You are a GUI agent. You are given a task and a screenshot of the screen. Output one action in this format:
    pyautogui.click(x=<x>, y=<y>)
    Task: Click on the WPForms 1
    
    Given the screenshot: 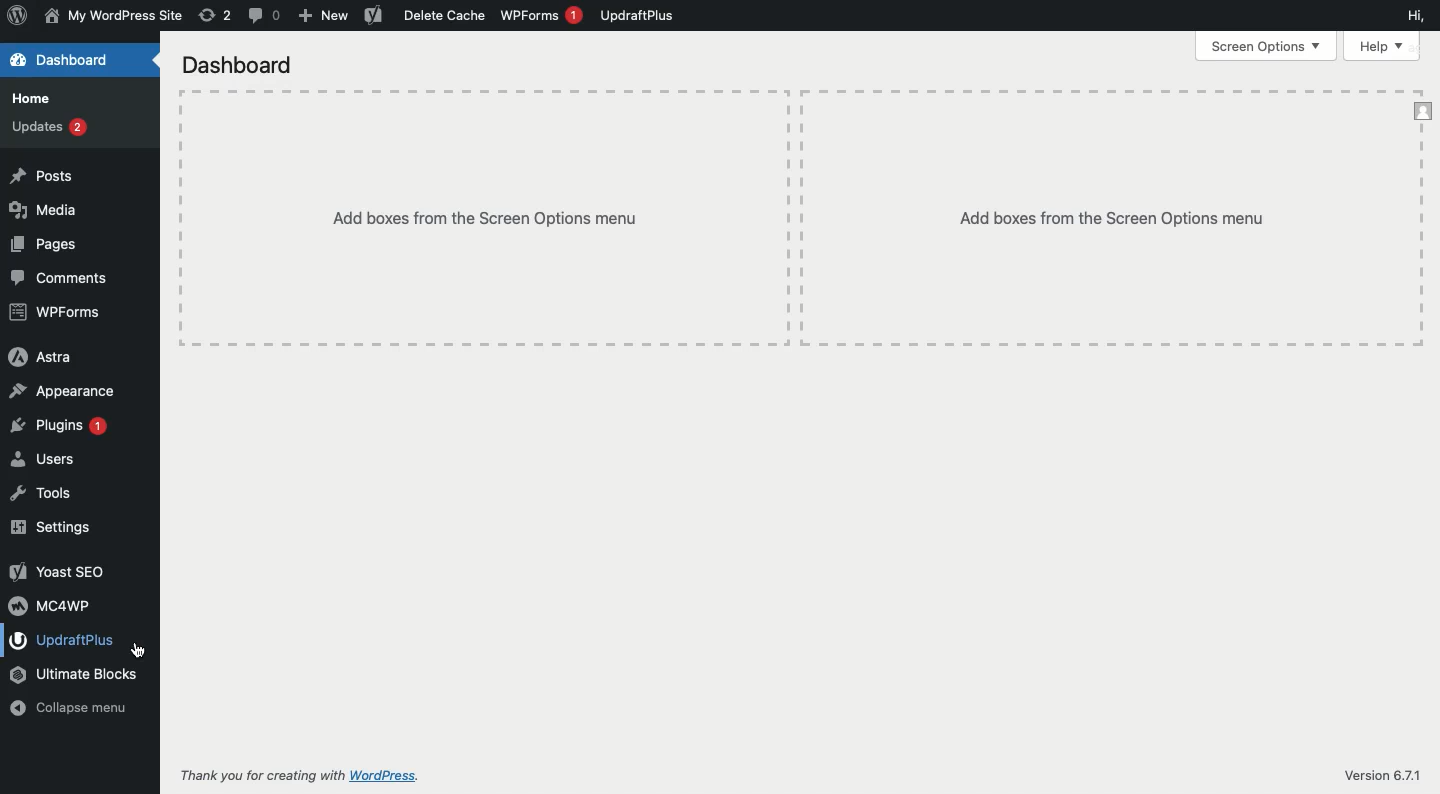 What is the action you would take?
    pyautogui.click(x=541, y=15)
    